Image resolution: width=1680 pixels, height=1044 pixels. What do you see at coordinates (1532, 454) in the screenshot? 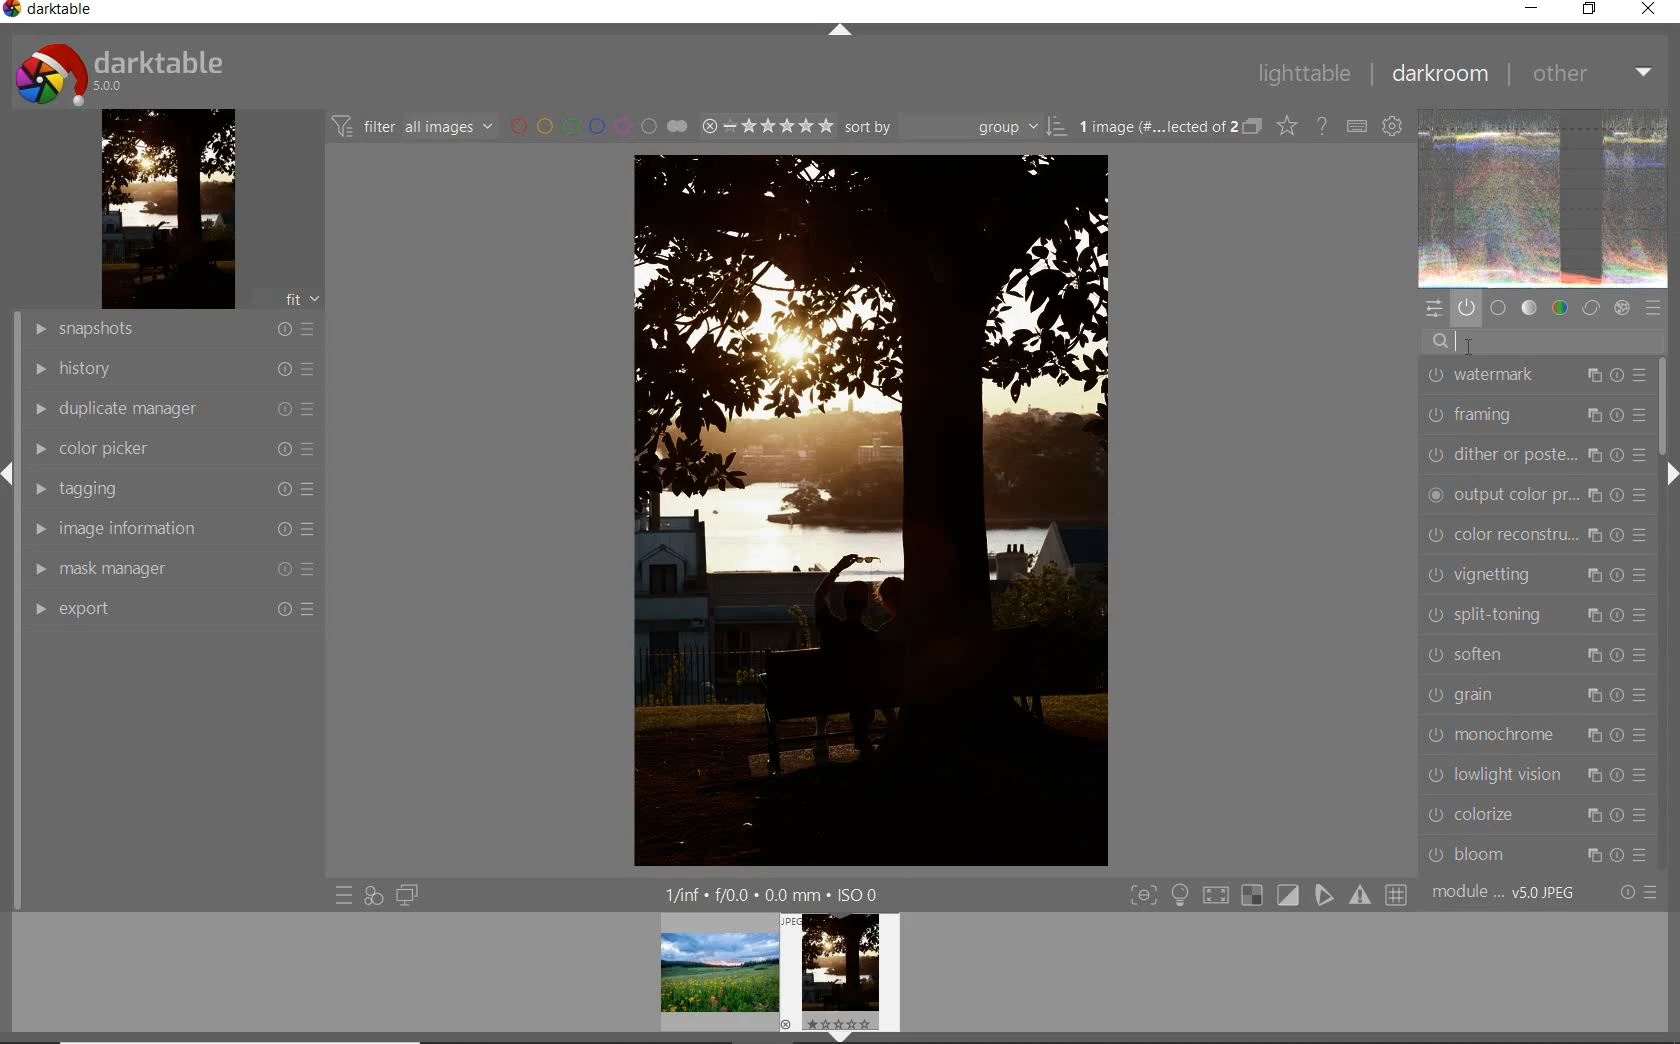
I see `dither or paste` at bounding box center [1532, 454].